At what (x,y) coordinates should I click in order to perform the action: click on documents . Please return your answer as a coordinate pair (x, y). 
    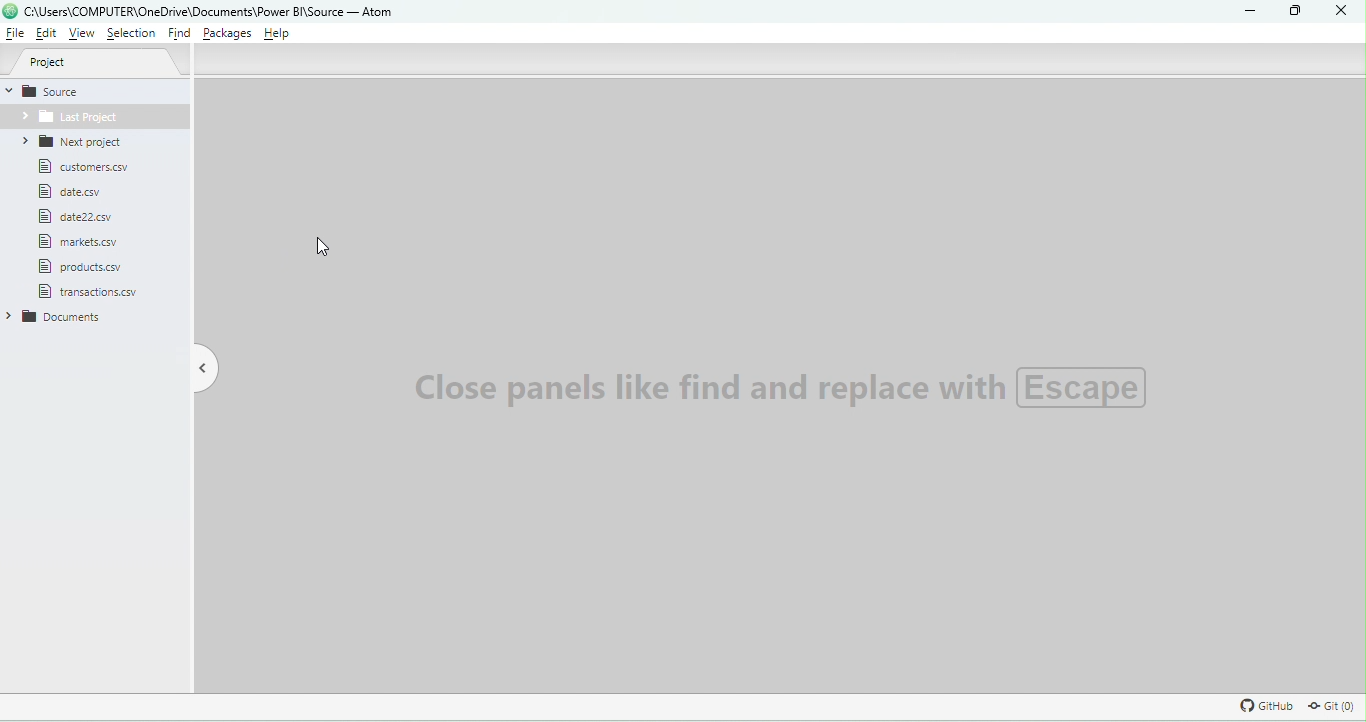
    Looking at the image, I should click on (61, 319).